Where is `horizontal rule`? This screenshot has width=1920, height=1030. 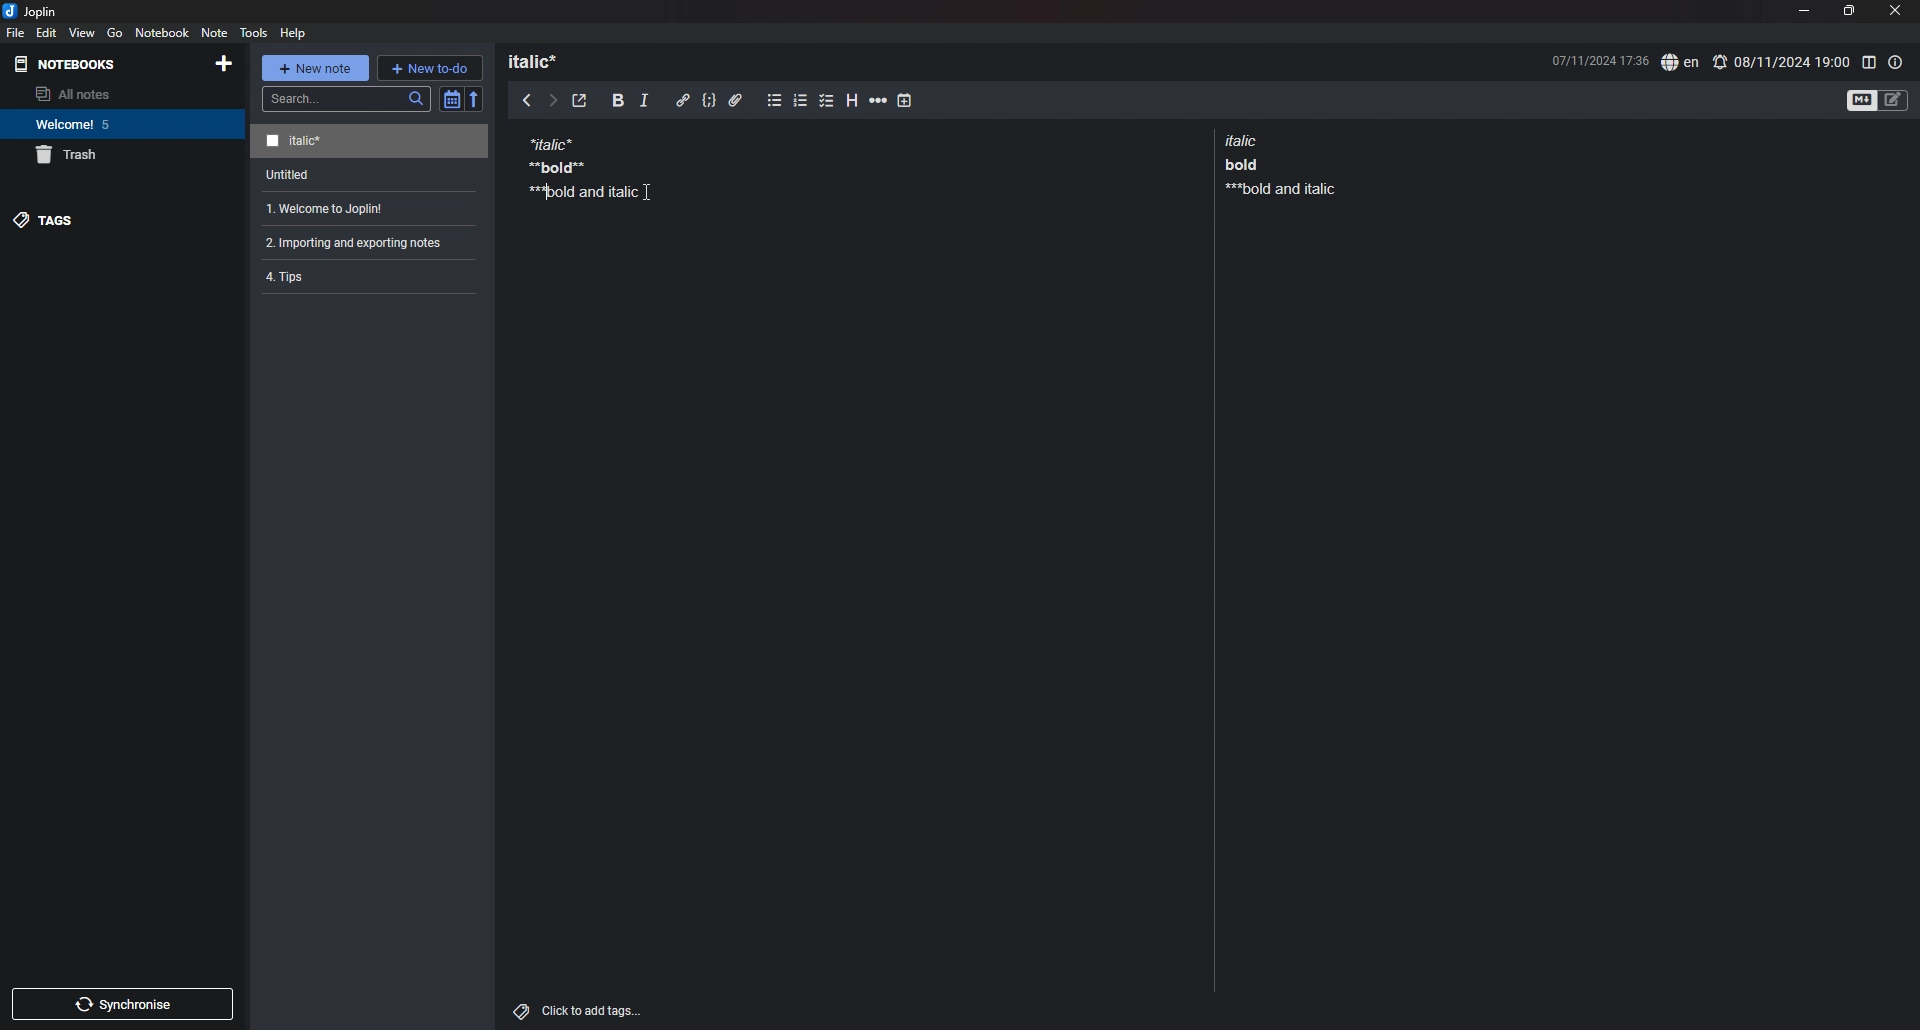 horizontal rule is located at coordinates (878, 103).